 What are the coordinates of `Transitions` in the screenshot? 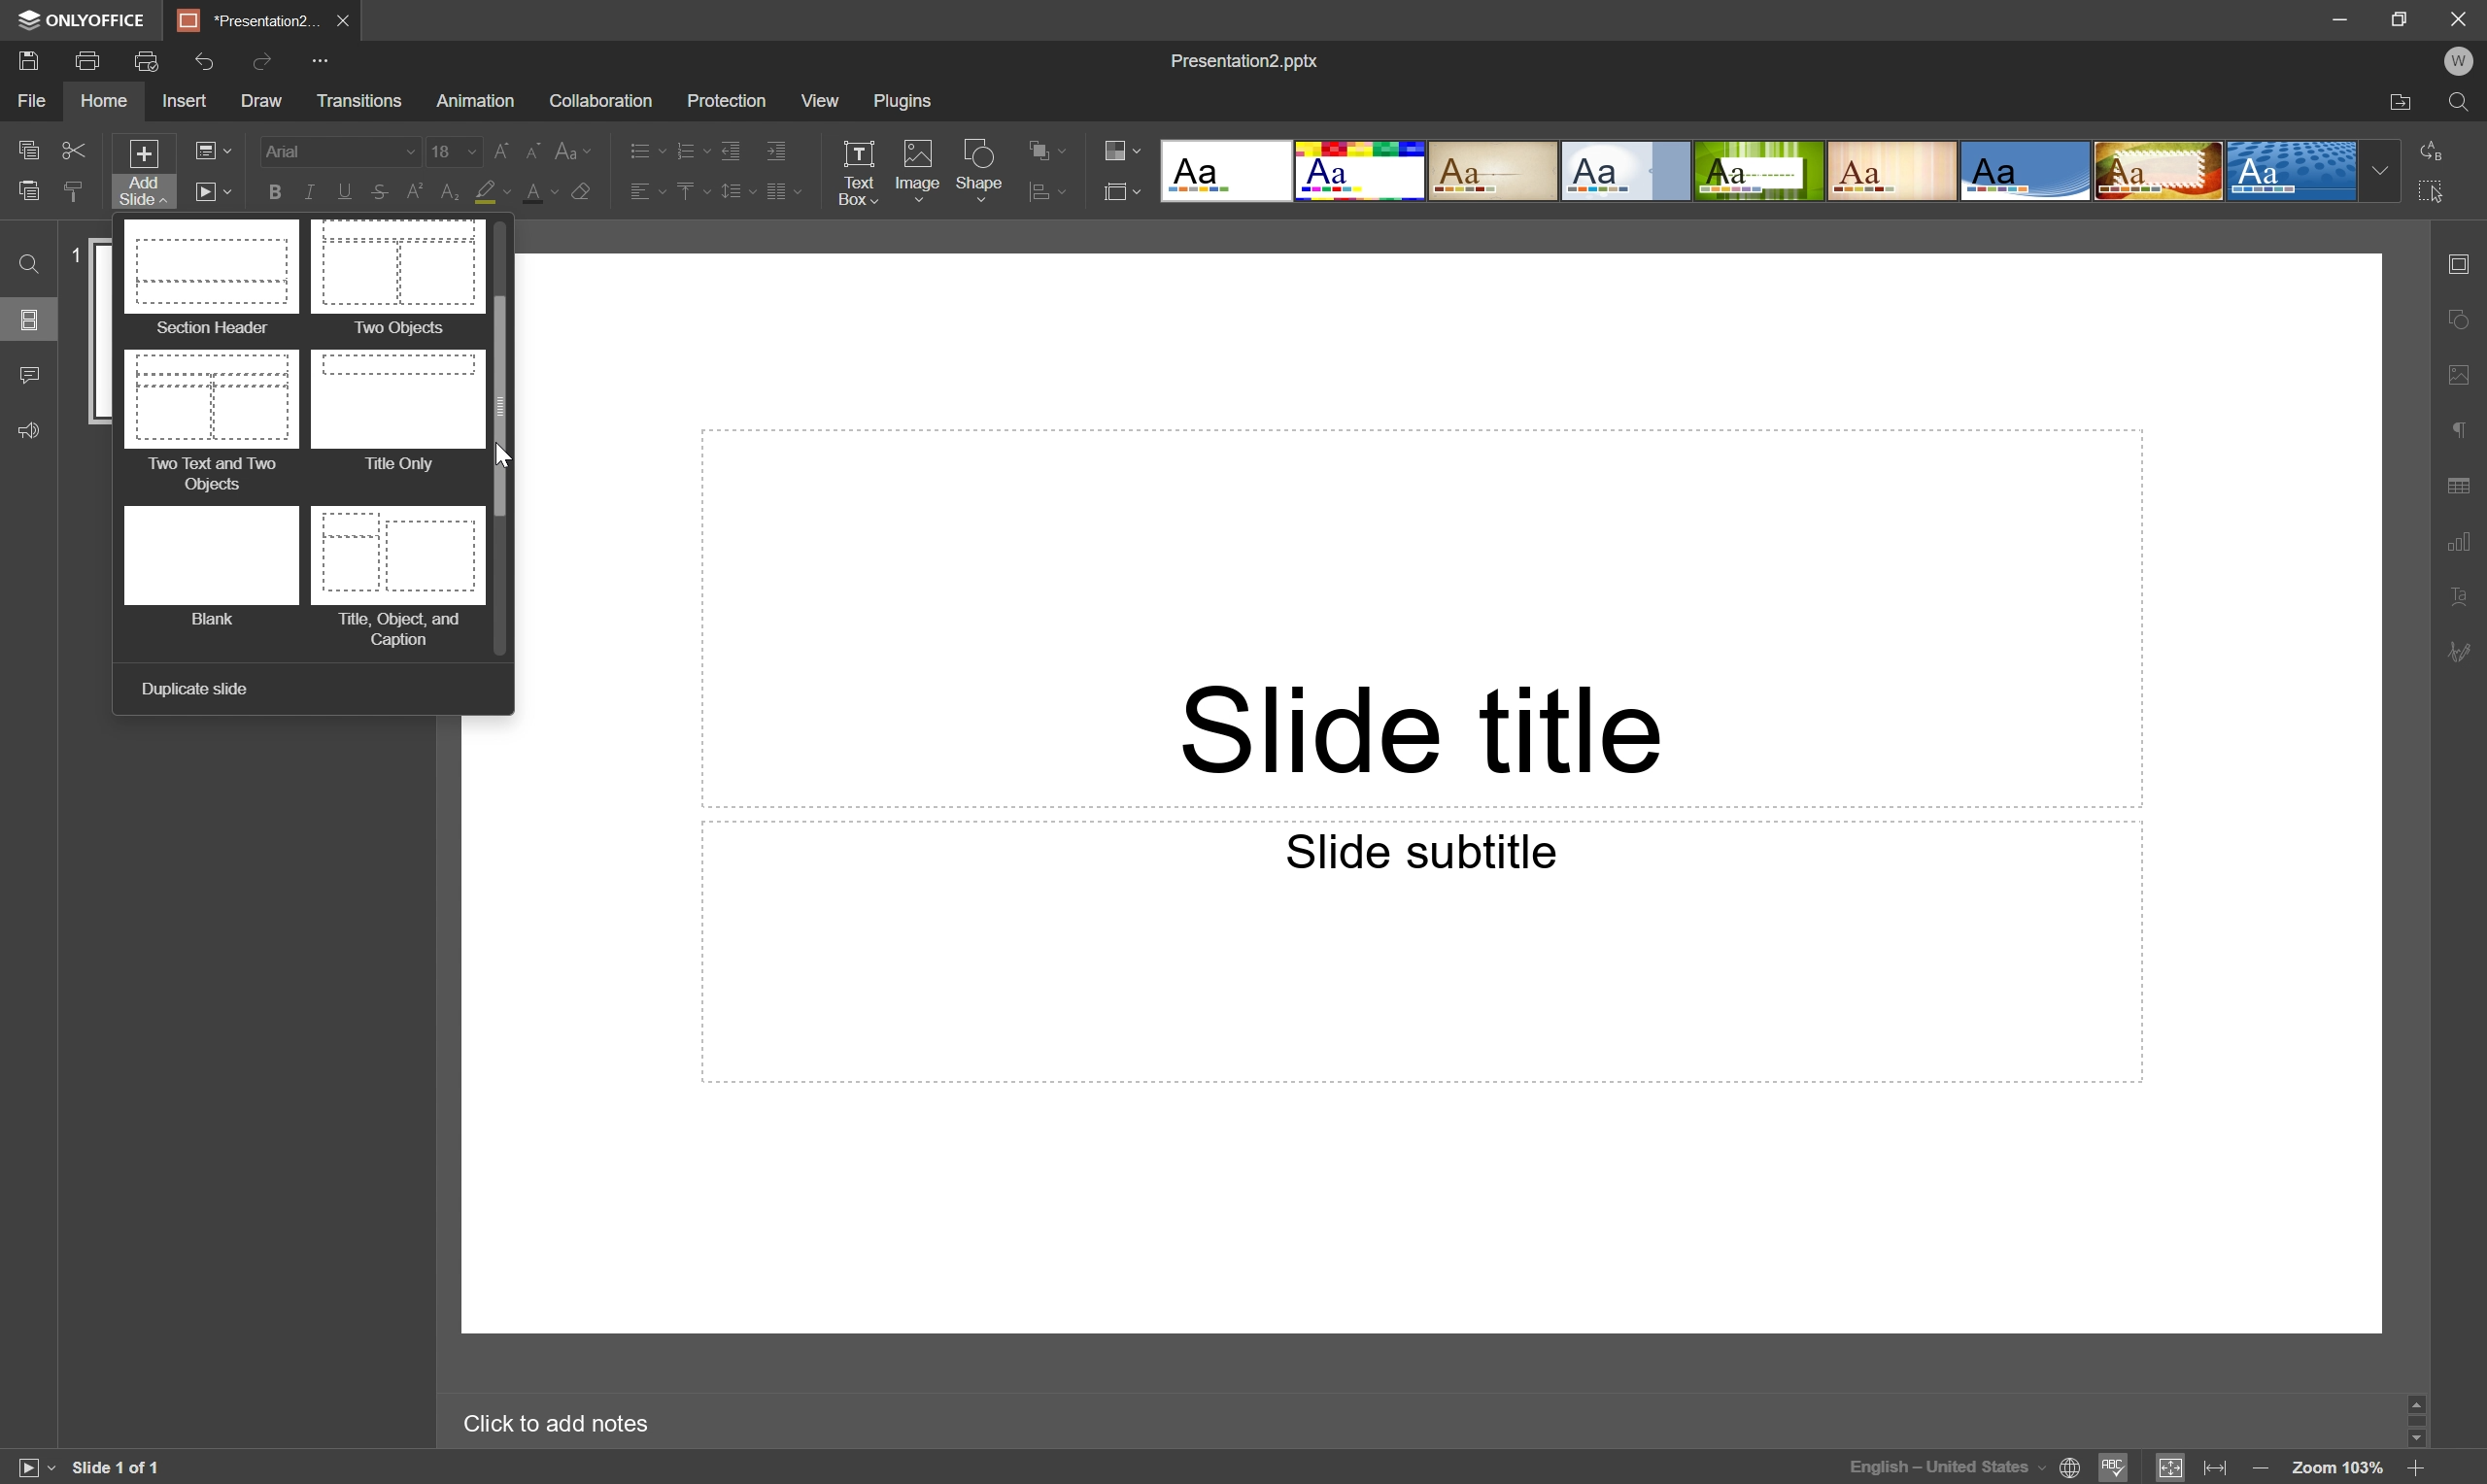 It's located at (359, 103).